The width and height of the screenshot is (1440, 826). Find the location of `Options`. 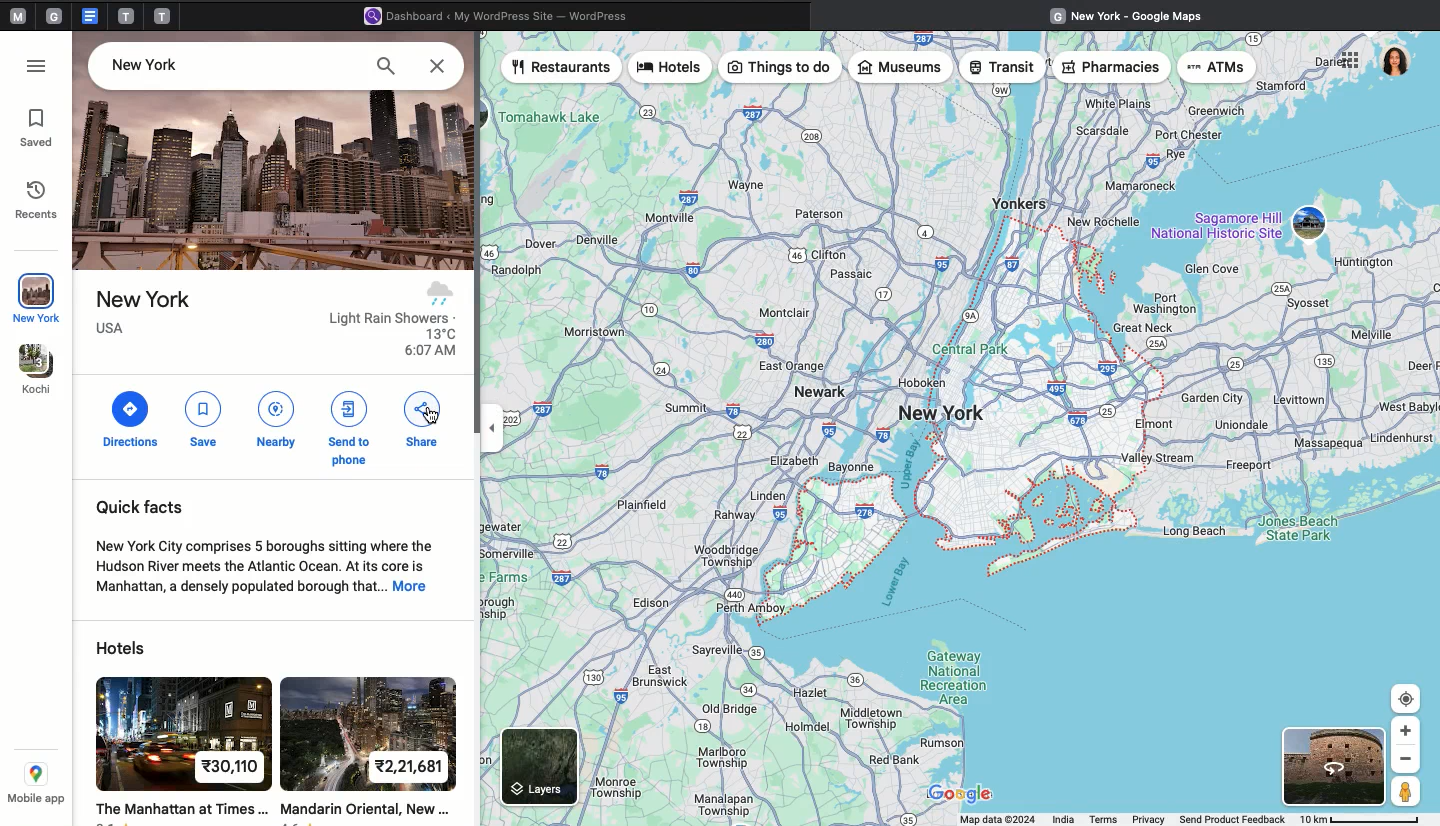

Options is located at coordinates (39, 67).